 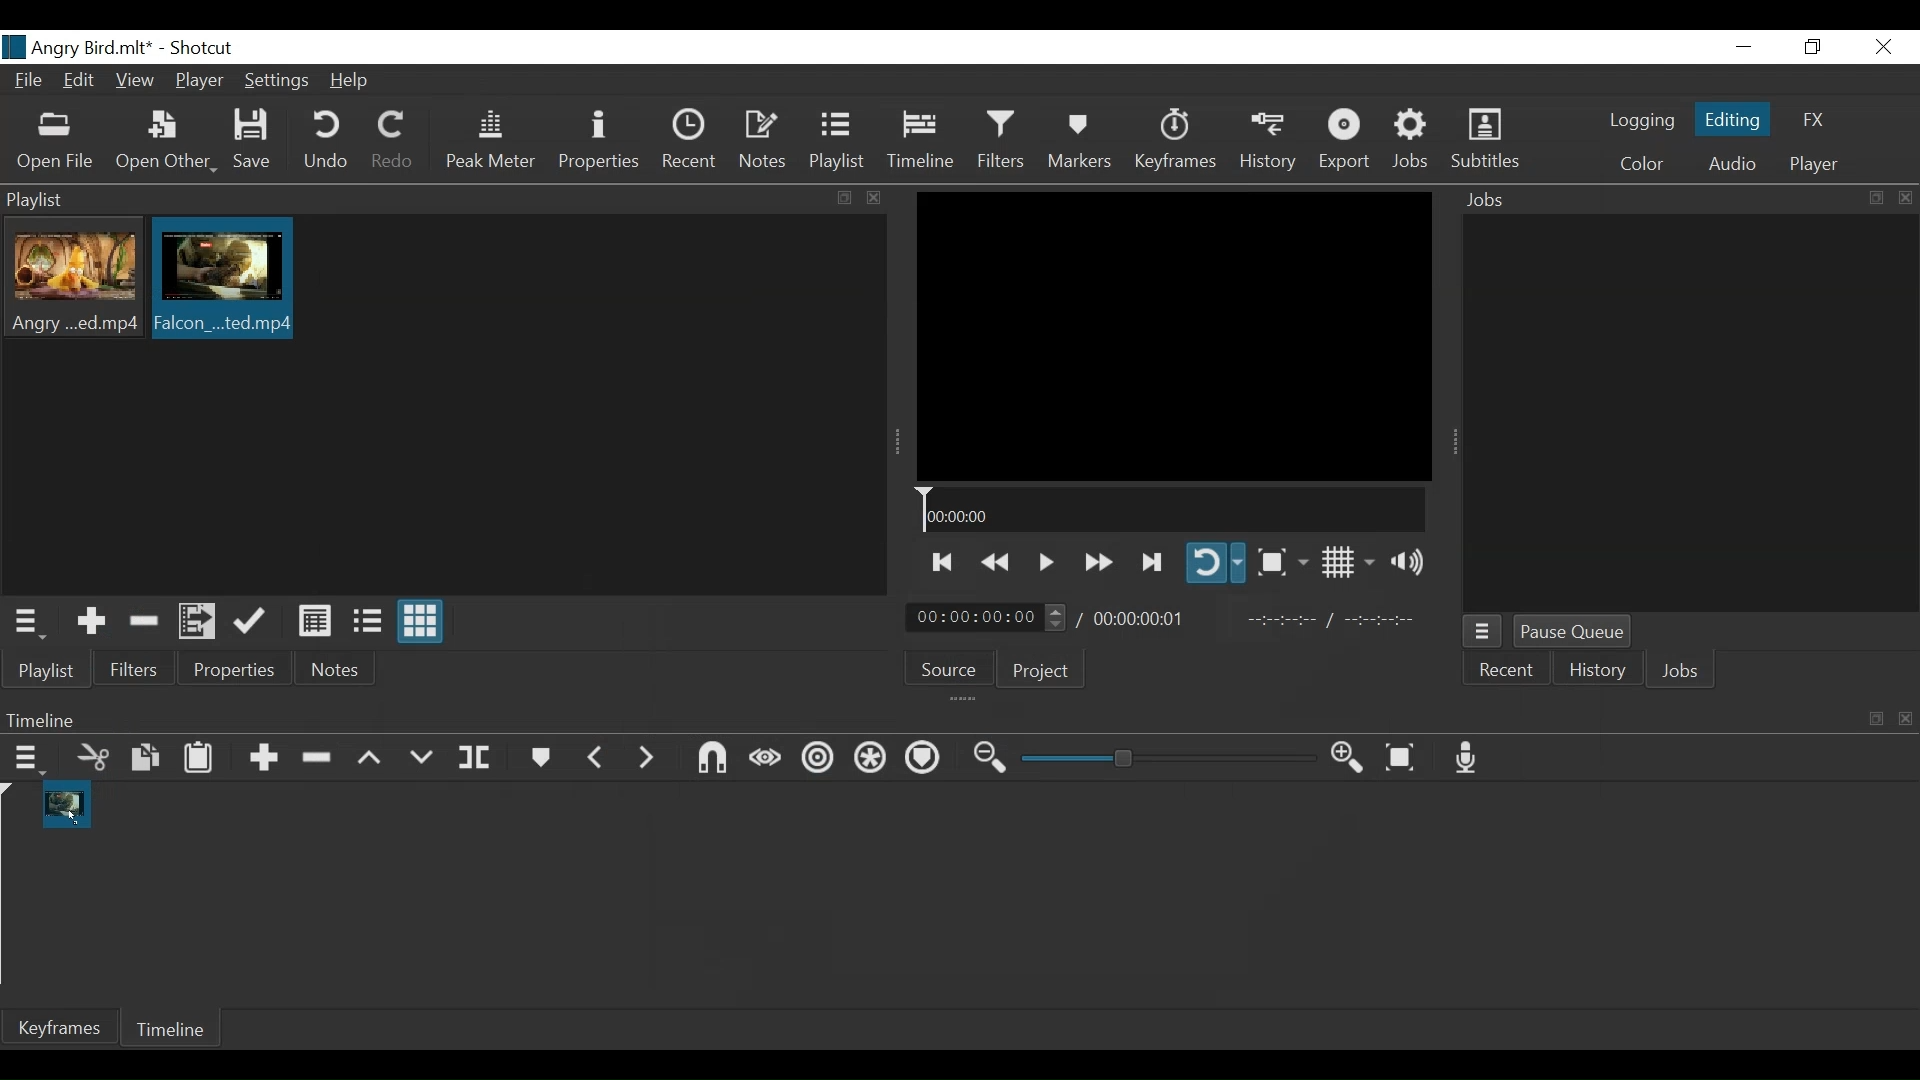 I want to click on Media Viewer, so click(x=1173, y=332).